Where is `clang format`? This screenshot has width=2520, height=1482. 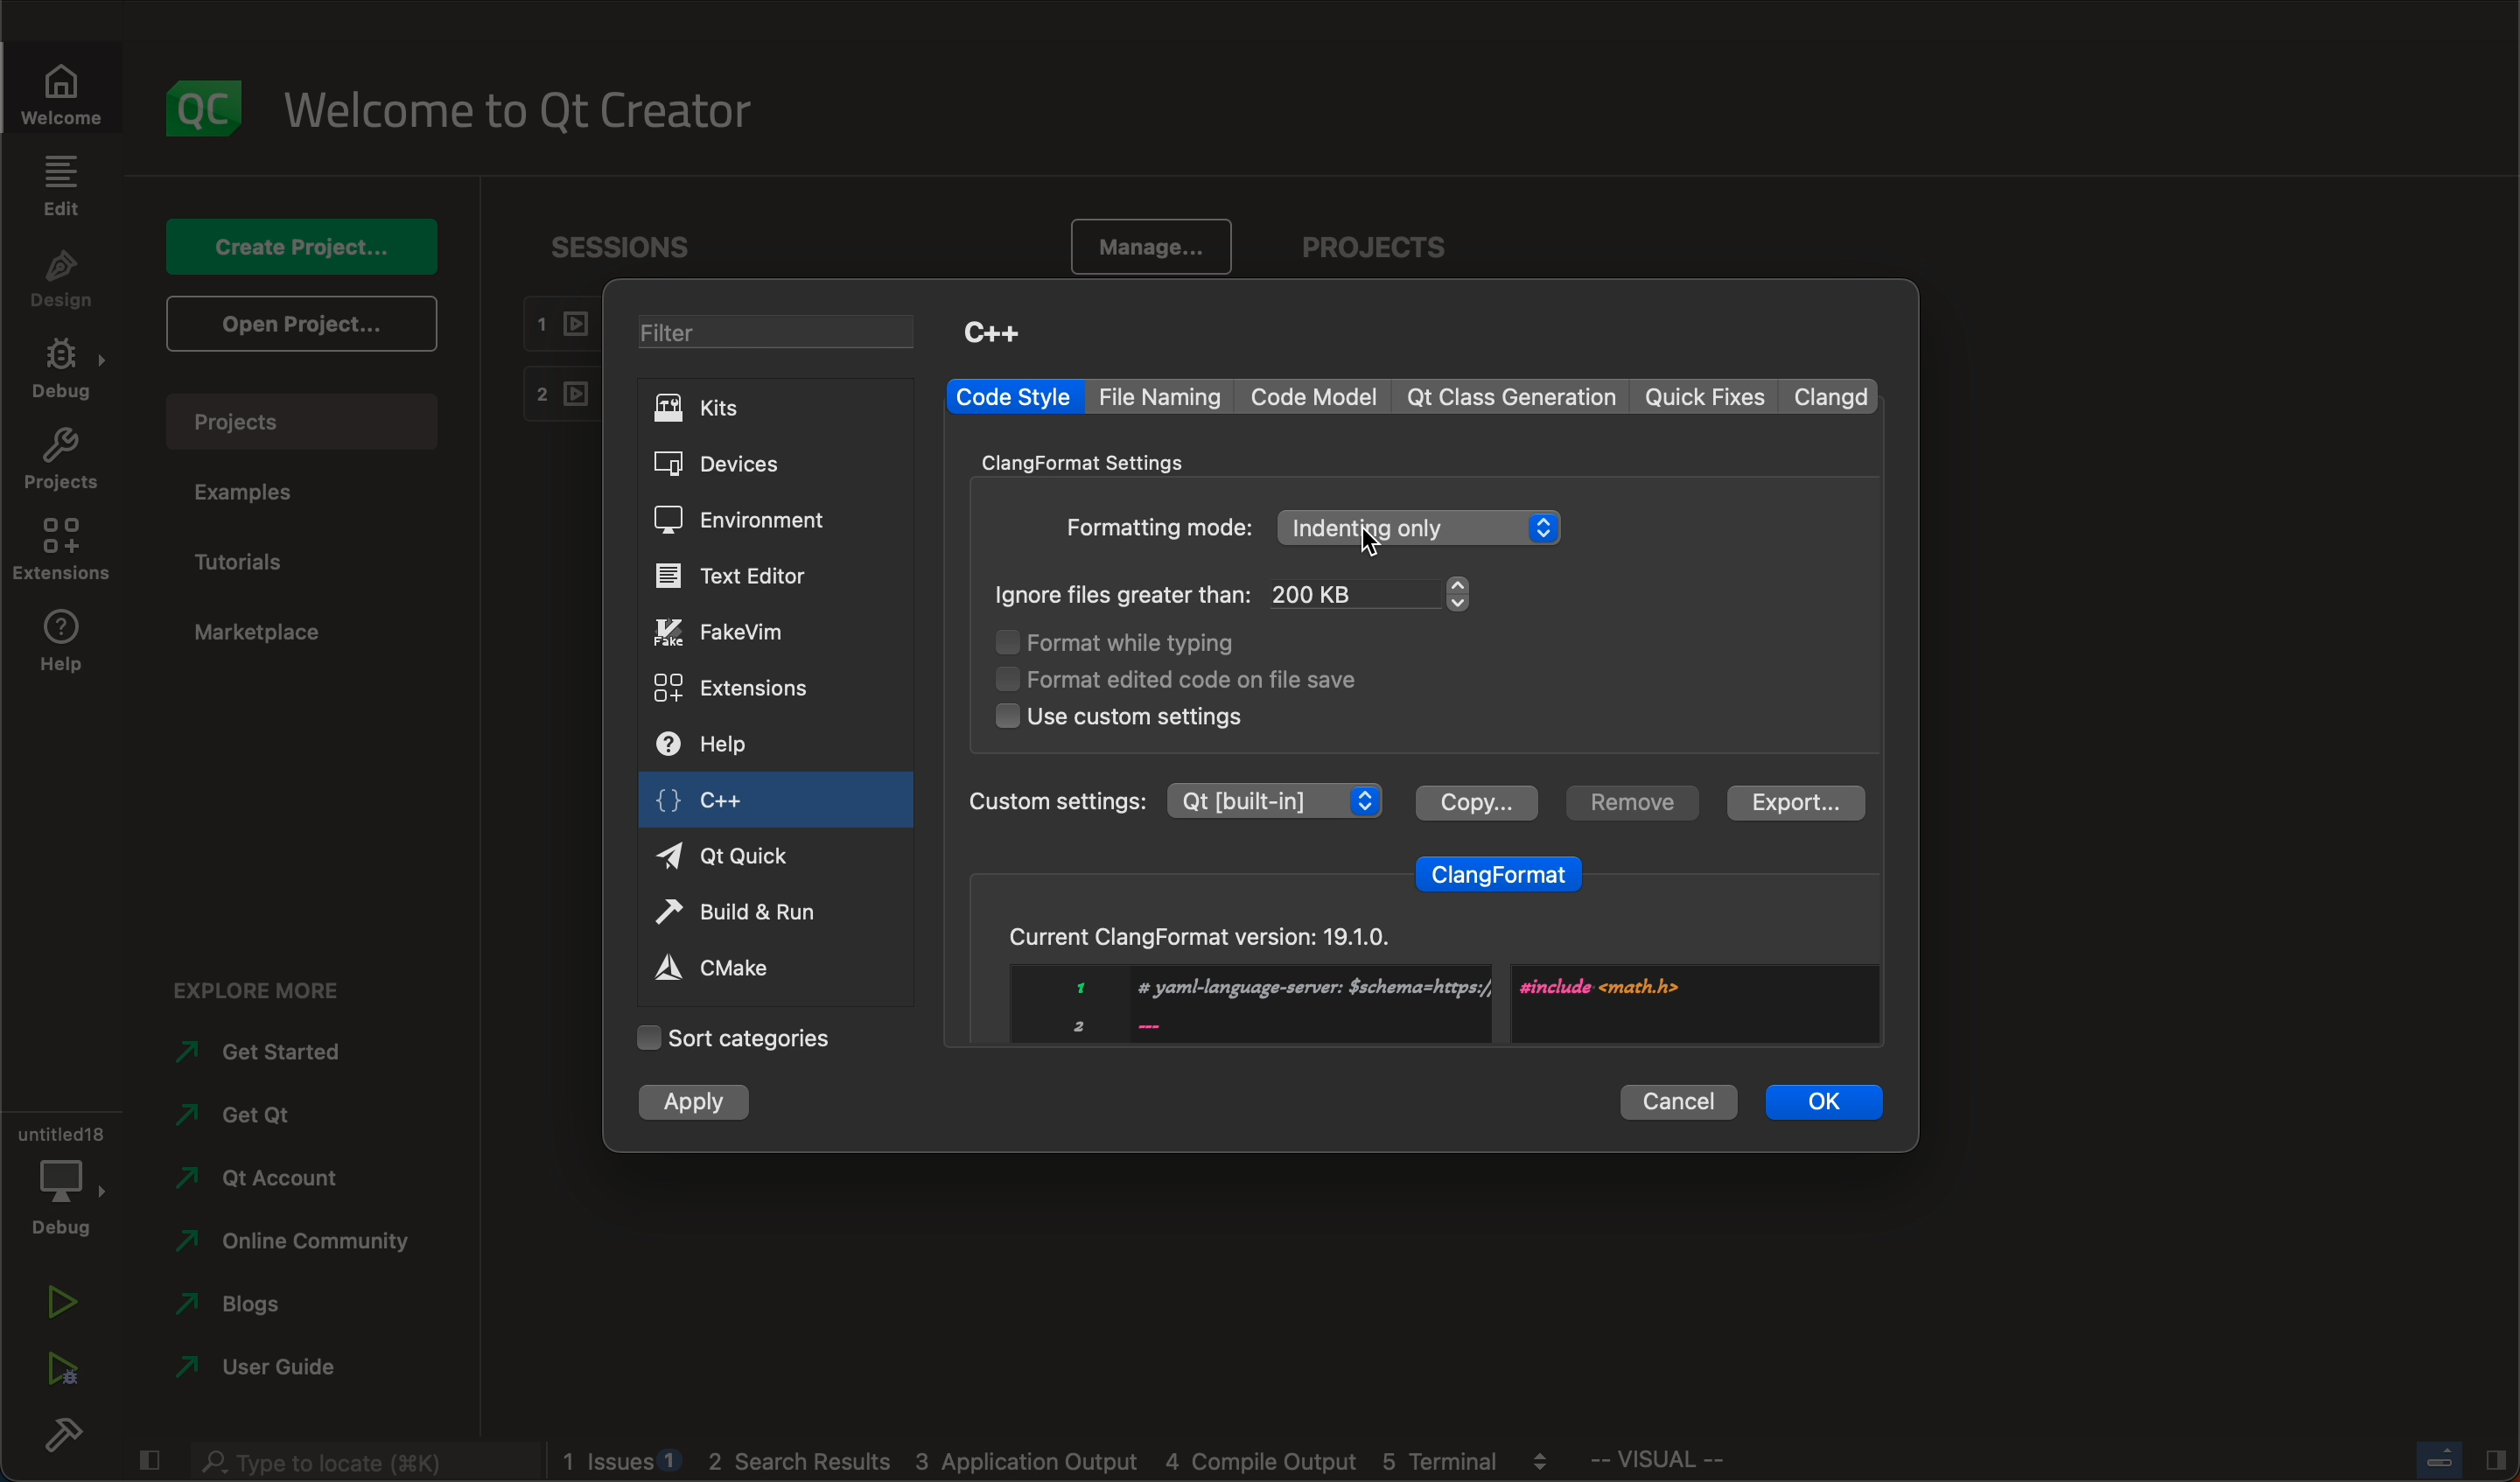
clang format is located at coordinates (1500, 869).